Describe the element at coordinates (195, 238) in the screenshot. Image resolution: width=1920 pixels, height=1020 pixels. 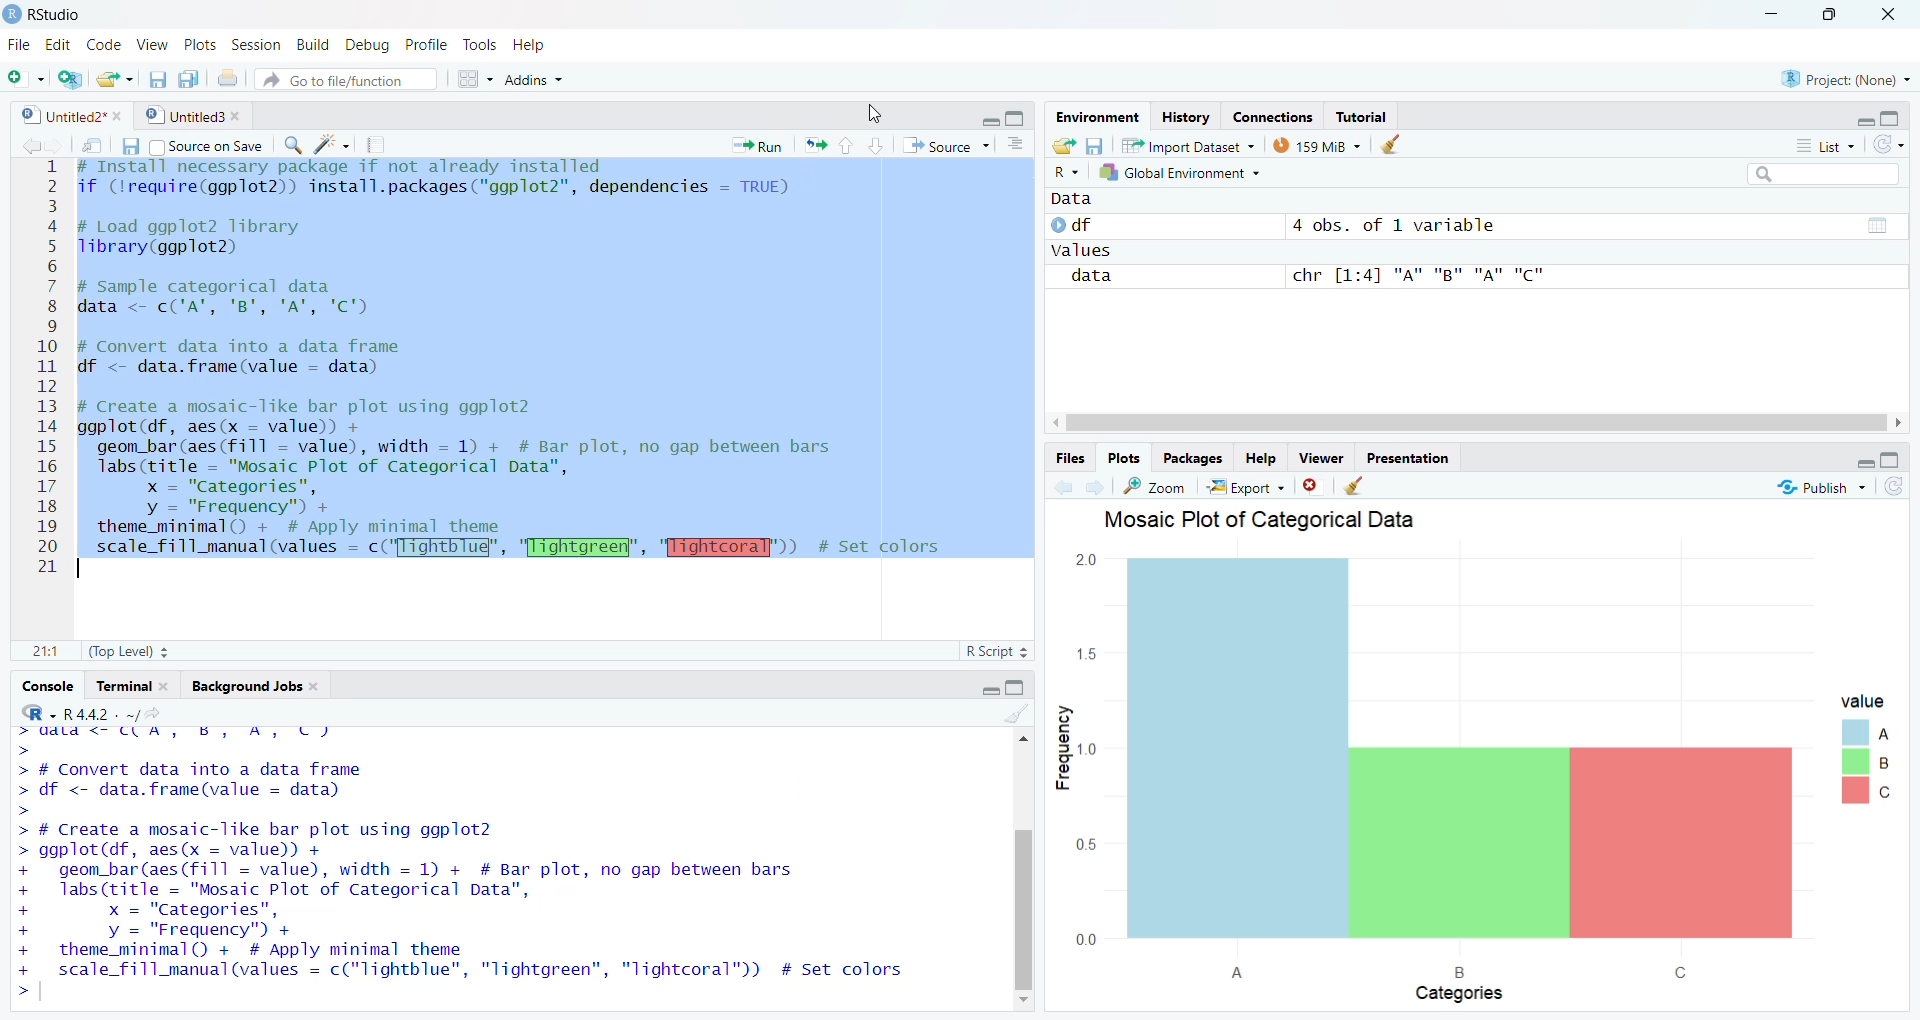
I see `# Load ggplot2 library
Tibrary(ggplot2)` at that location.